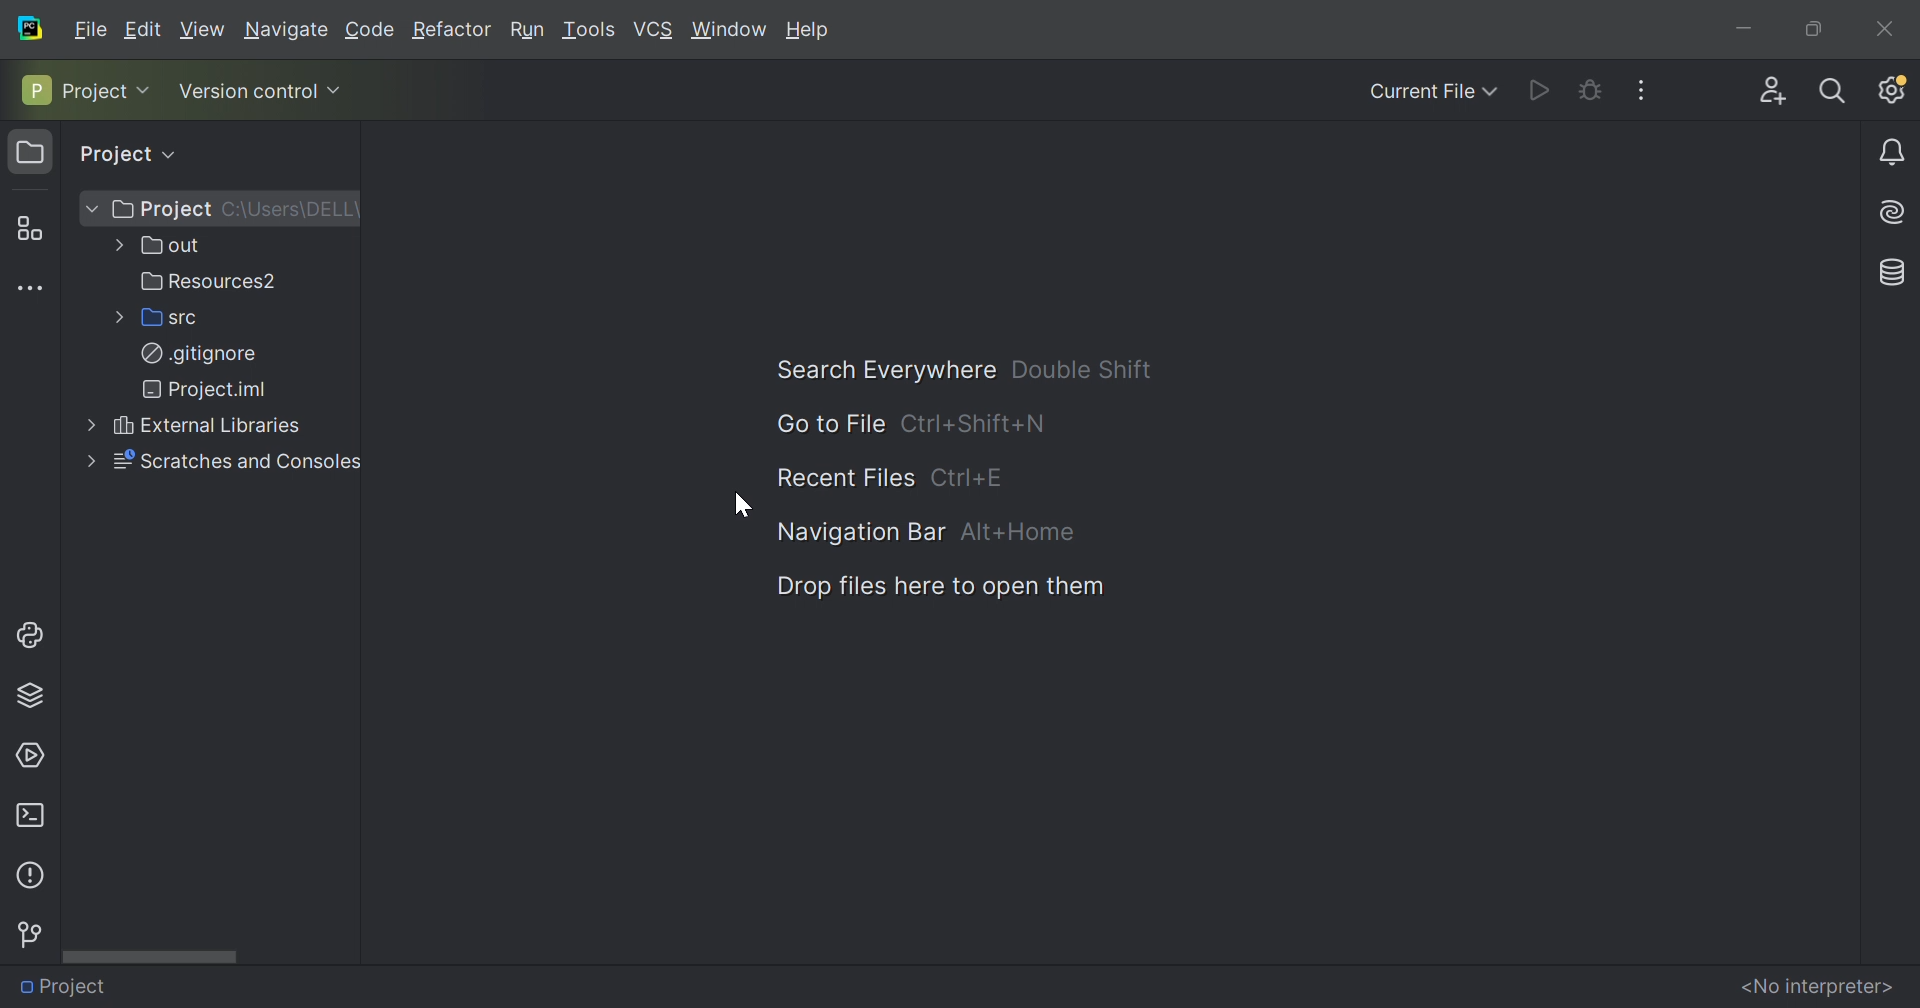 Image resolution: width=1920 pixels, height=1008 pixels. What do you see at coordinates (877, 370) in the screenshot?
I see `Search Everywhere` at bounding box center [877, 370].